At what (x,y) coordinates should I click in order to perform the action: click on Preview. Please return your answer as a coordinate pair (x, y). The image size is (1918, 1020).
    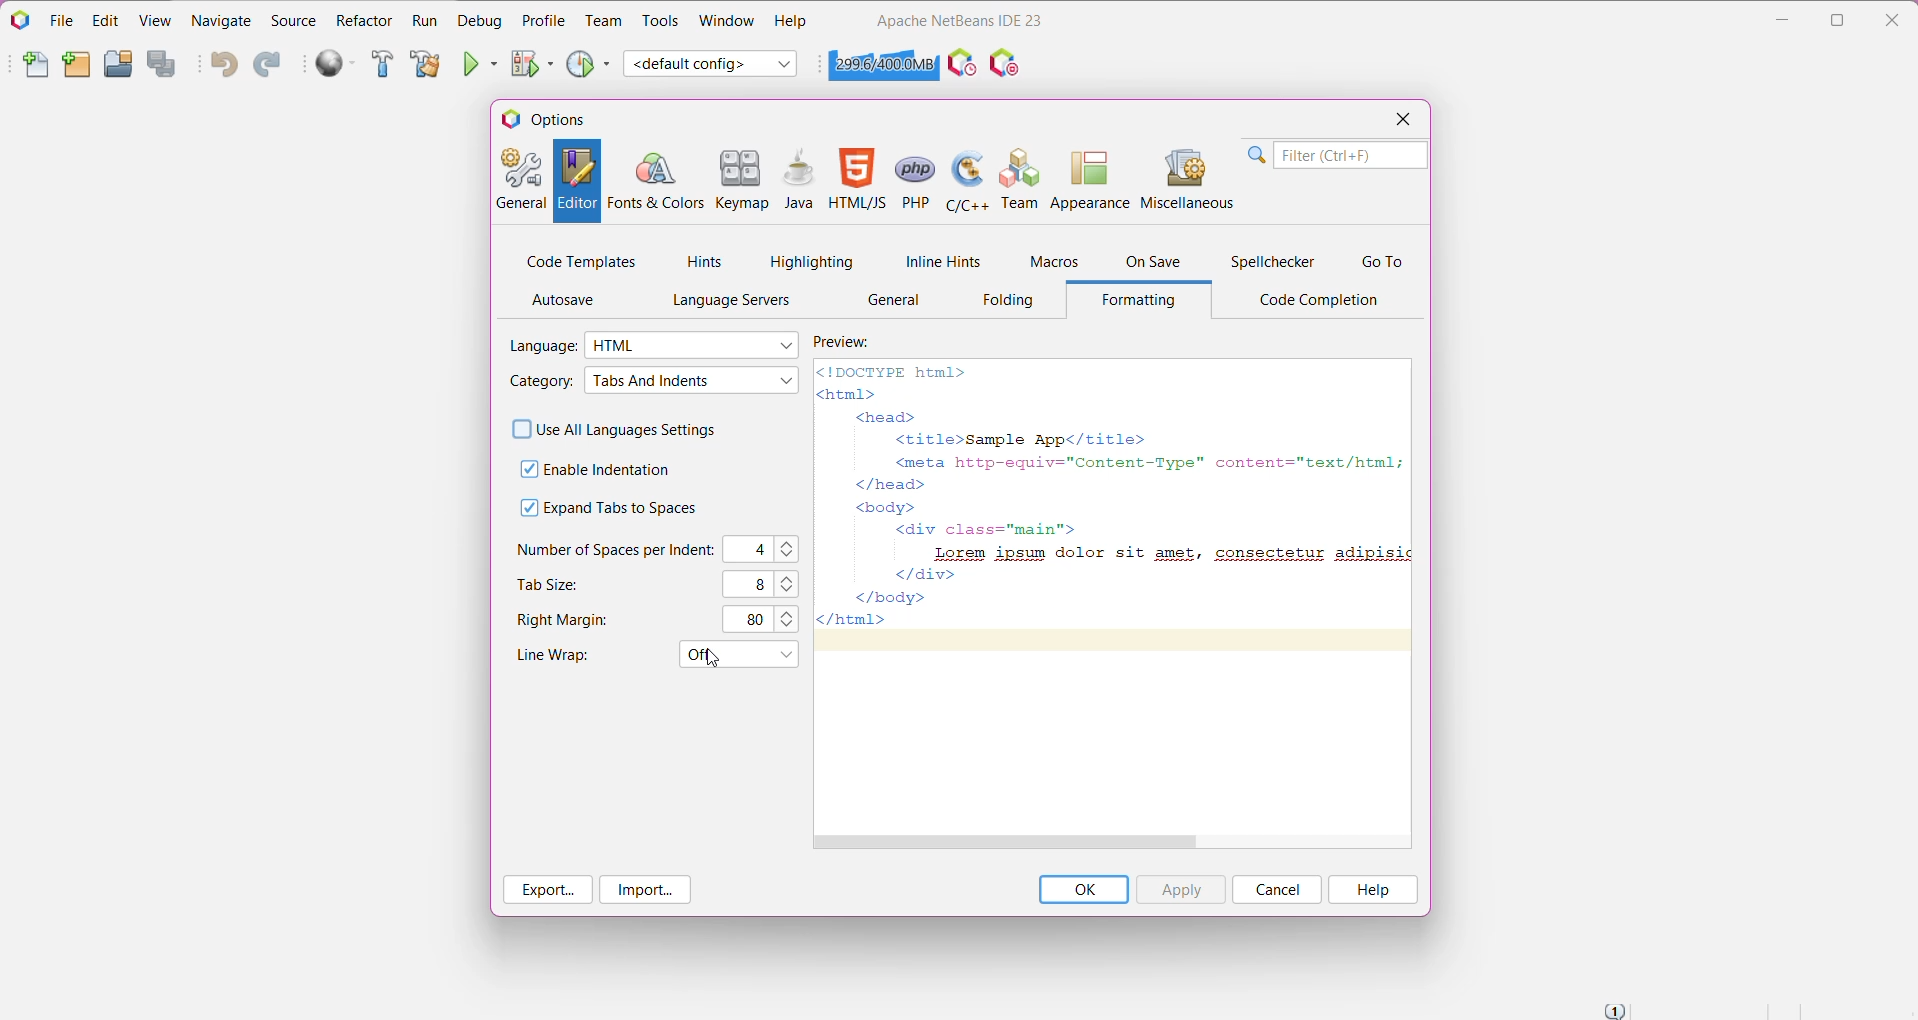
    Looking at the image, I should click on (854, 341).